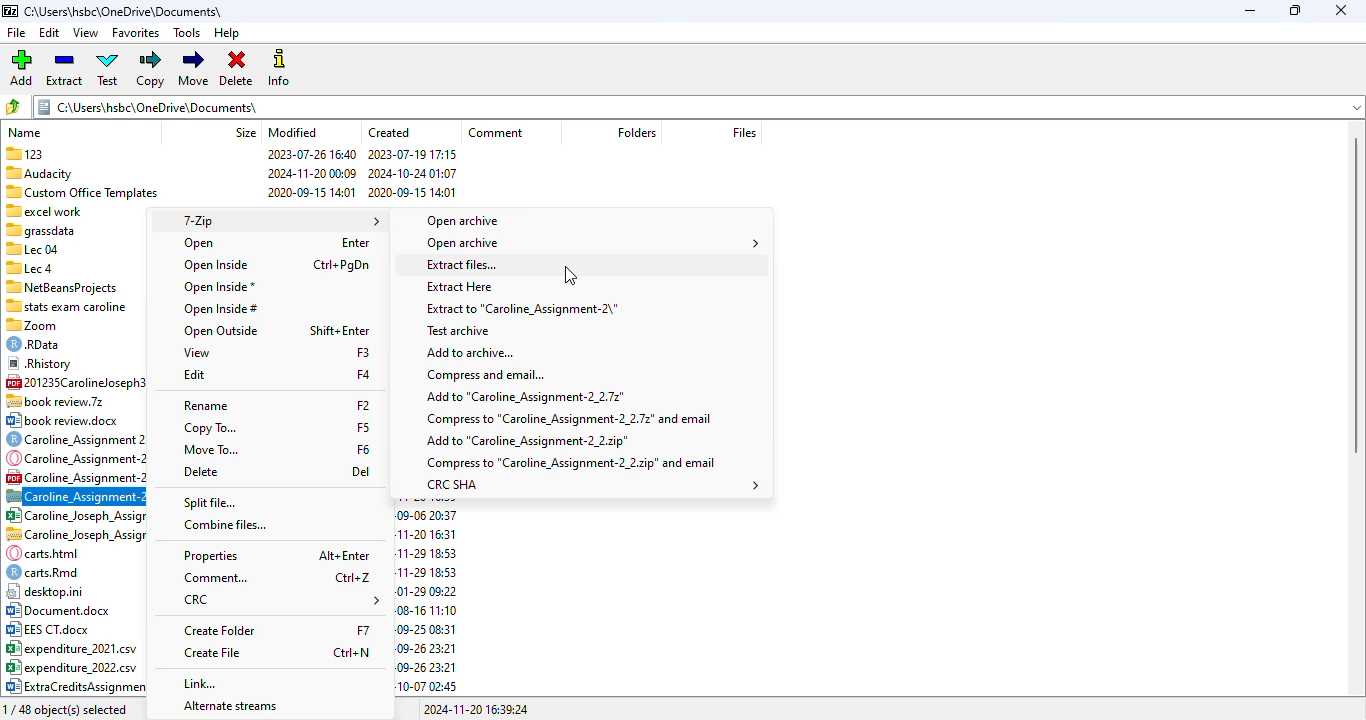 The width and height of the screenshot is (1366, 720). I want to click on shortcut for comment, so click(354, 577).